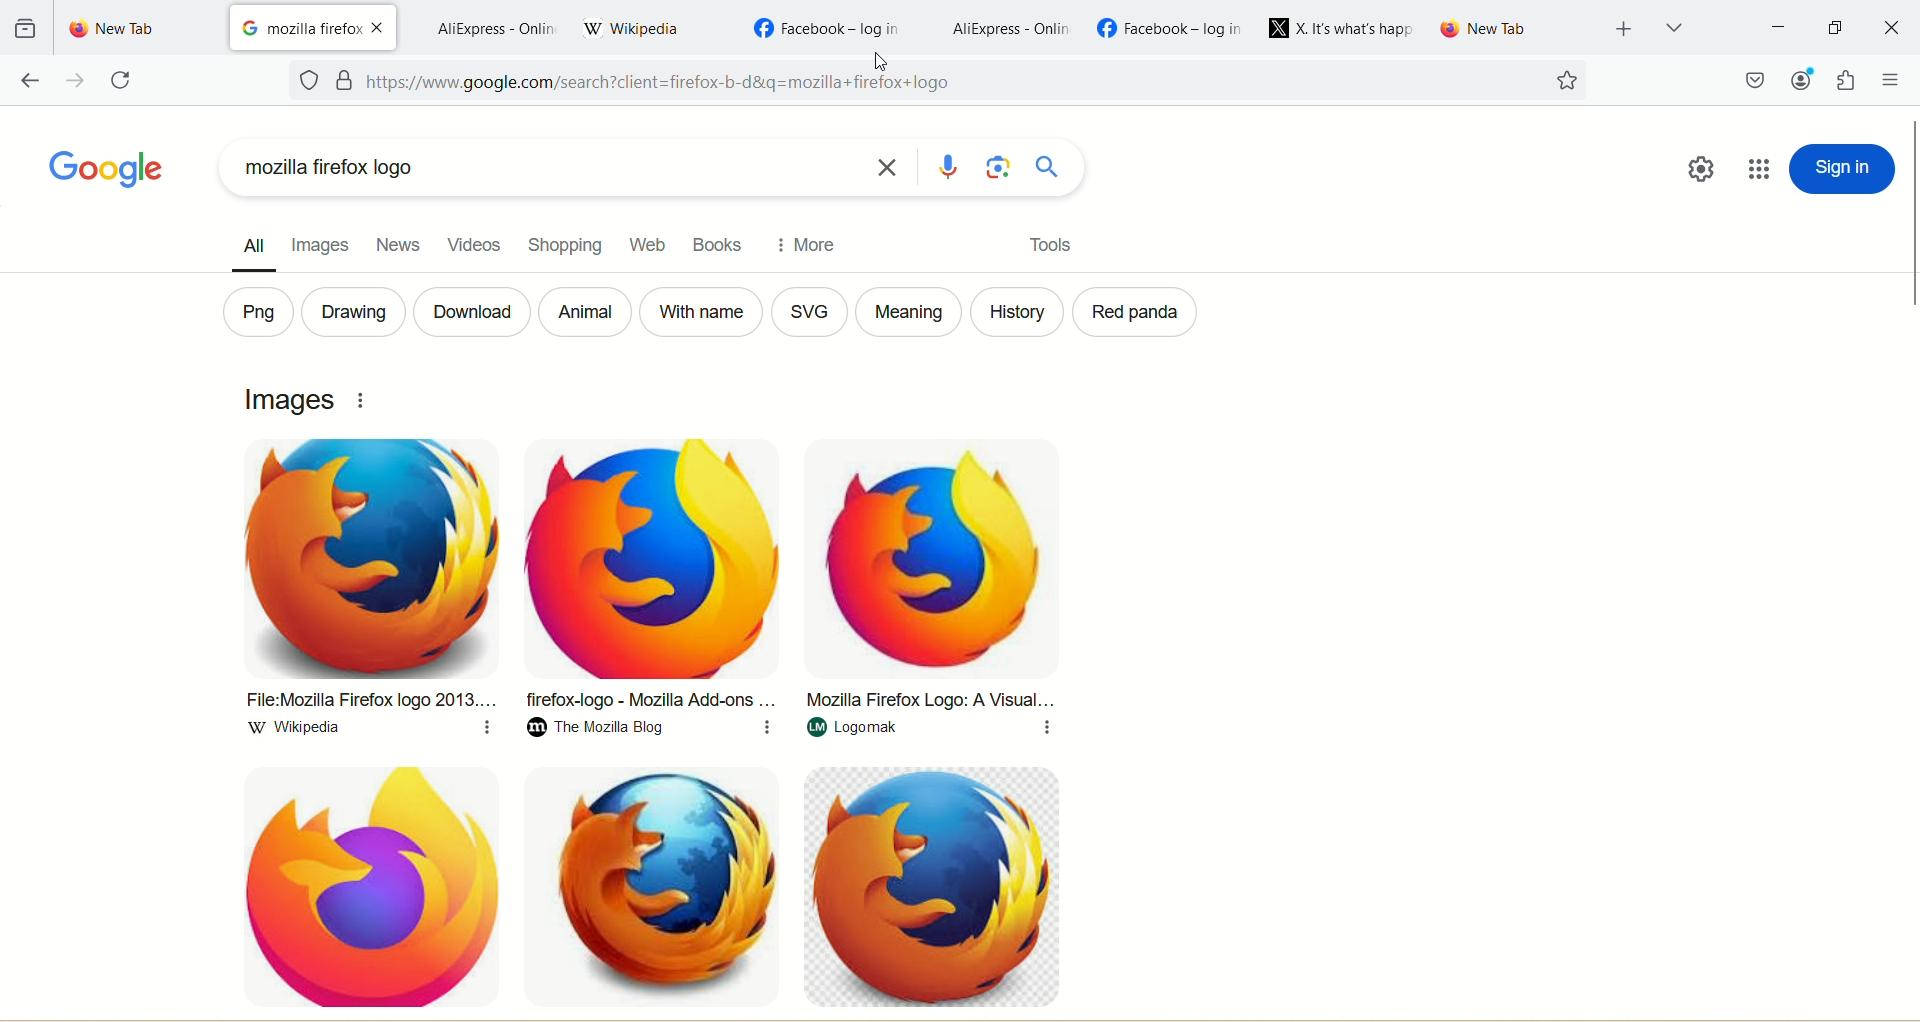 The height and width of the screenshot is (1022, 1920). I want to click on minimize, so click(1777, 25).